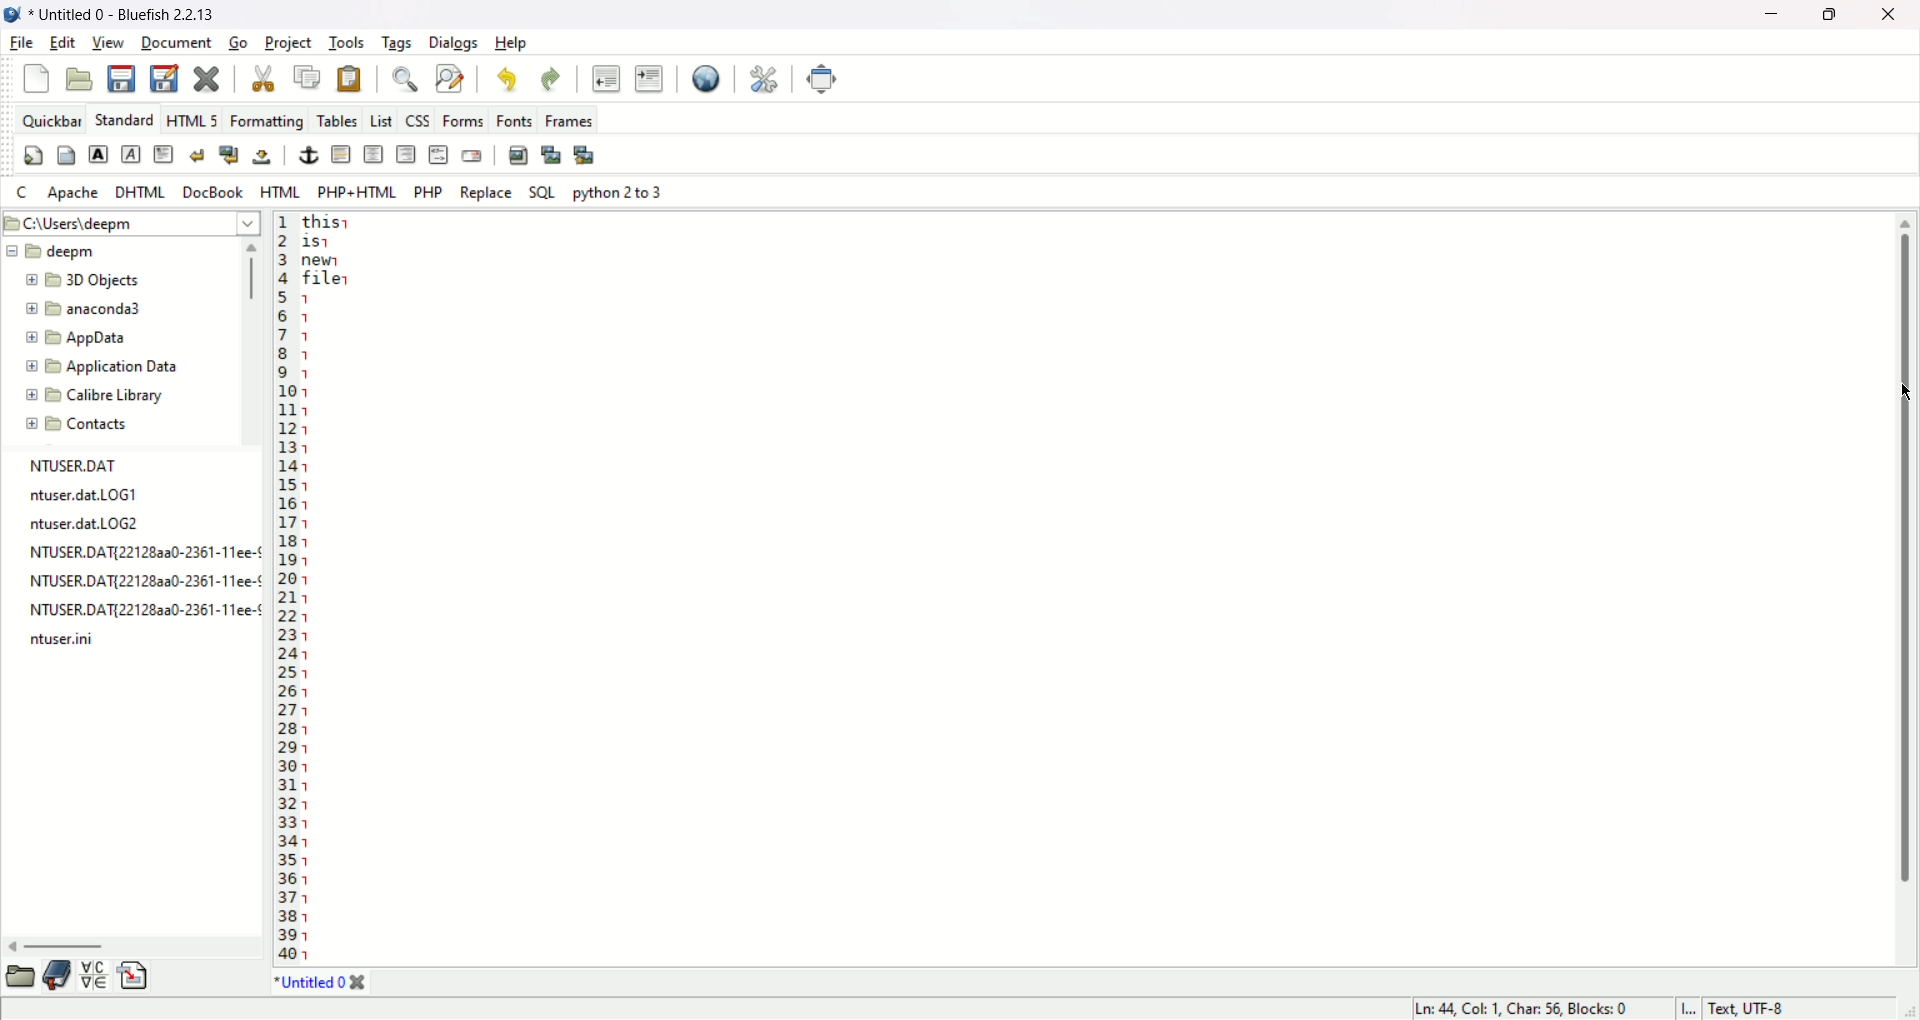  Describe the element at coordinates (349, 79) in the screenshot. I see `paste` at that location.